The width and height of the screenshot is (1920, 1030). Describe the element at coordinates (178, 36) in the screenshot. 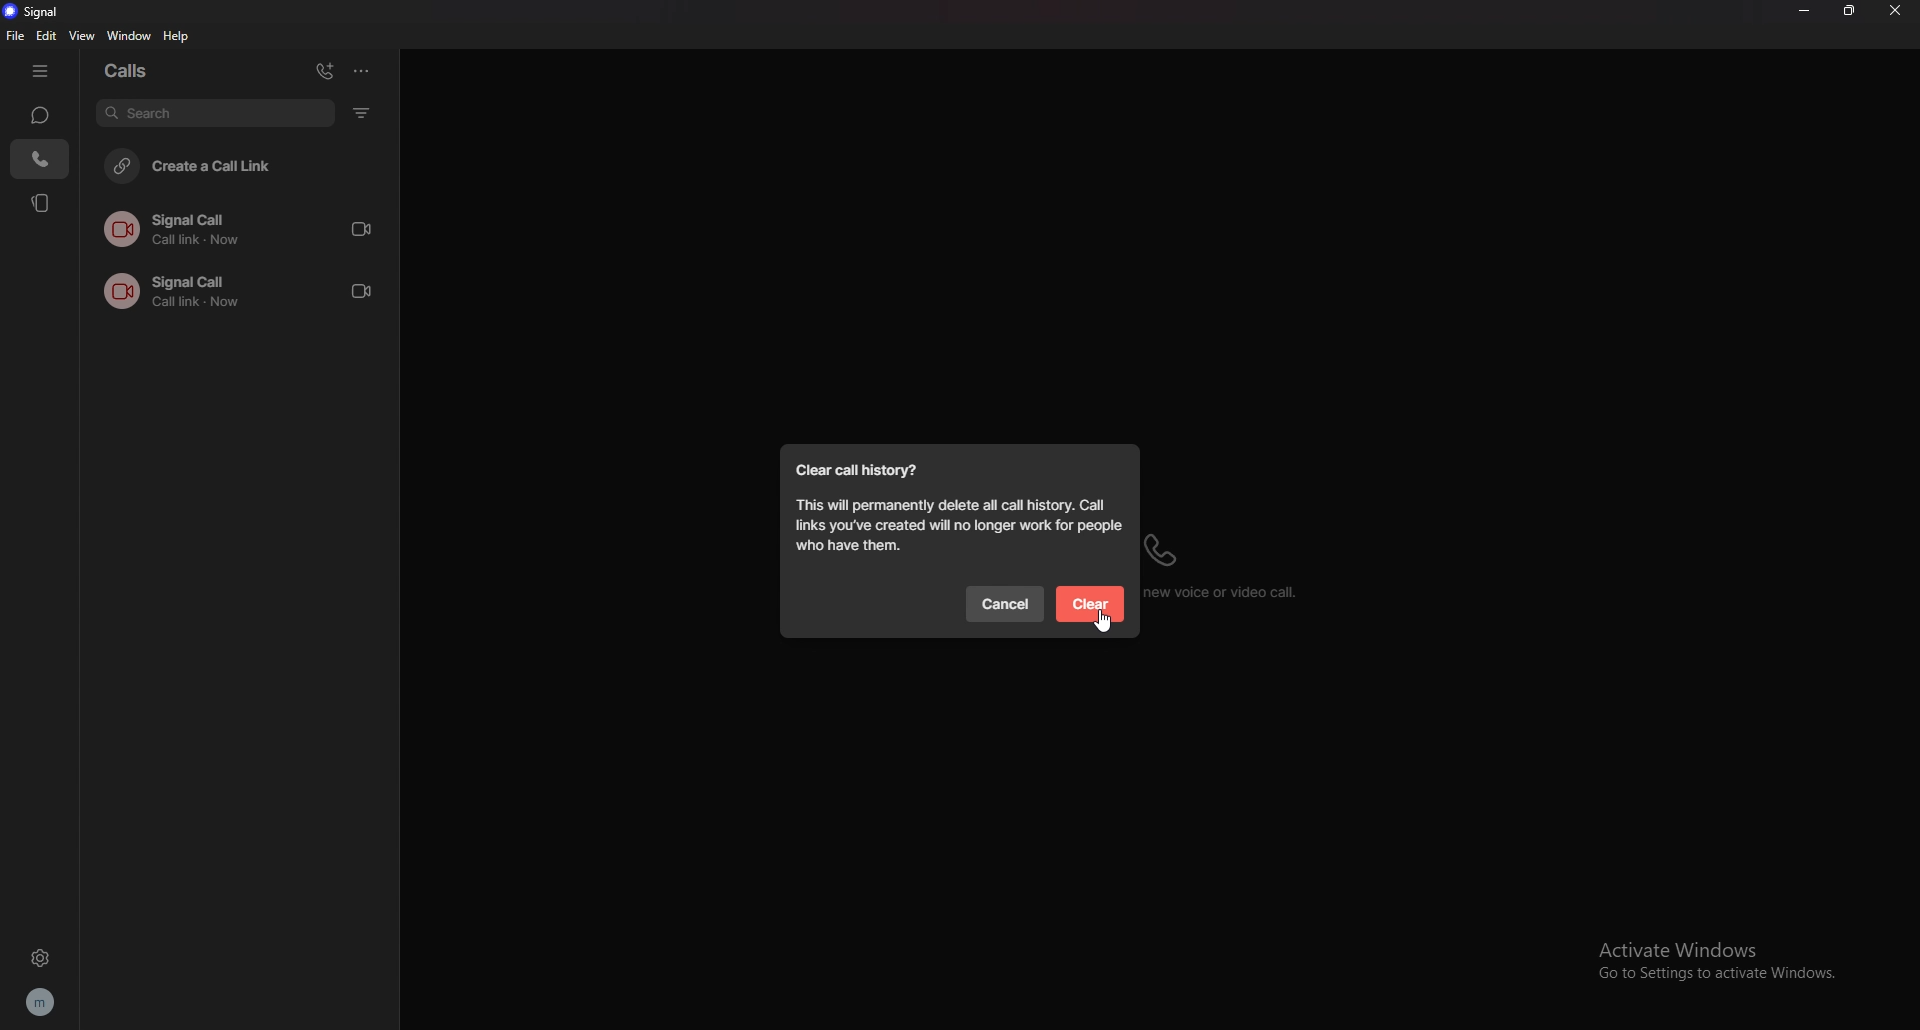

I see `help` at that location.